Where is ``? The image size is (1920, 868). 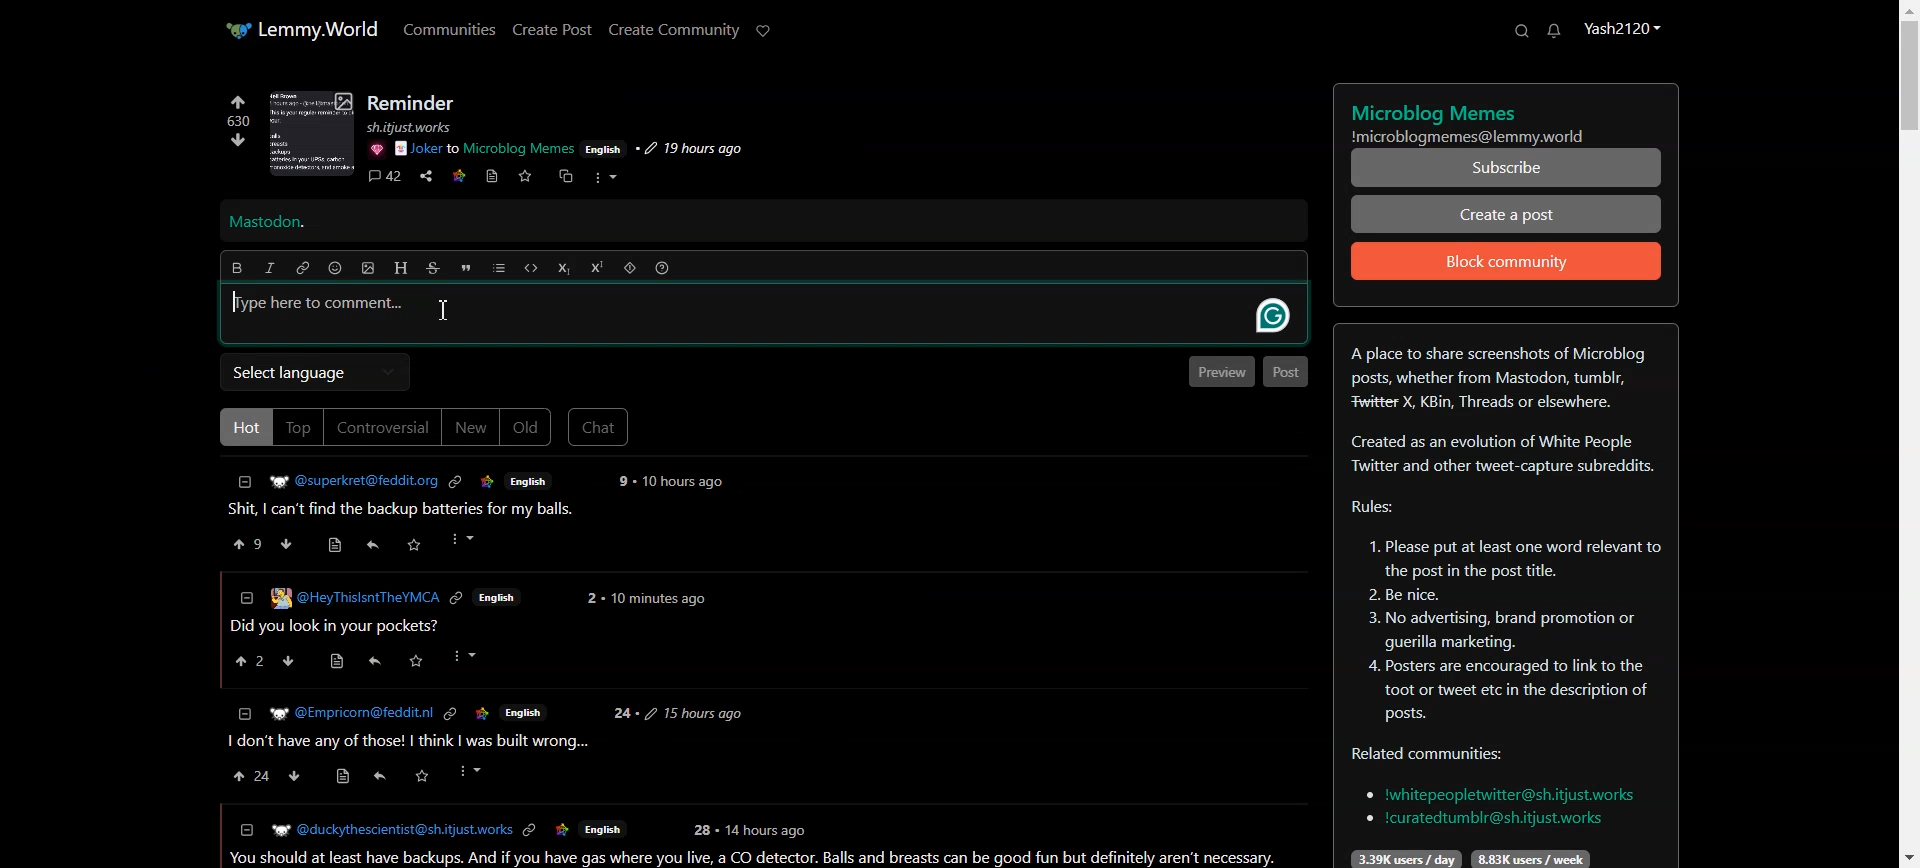  is located at coordinates (604, 148).